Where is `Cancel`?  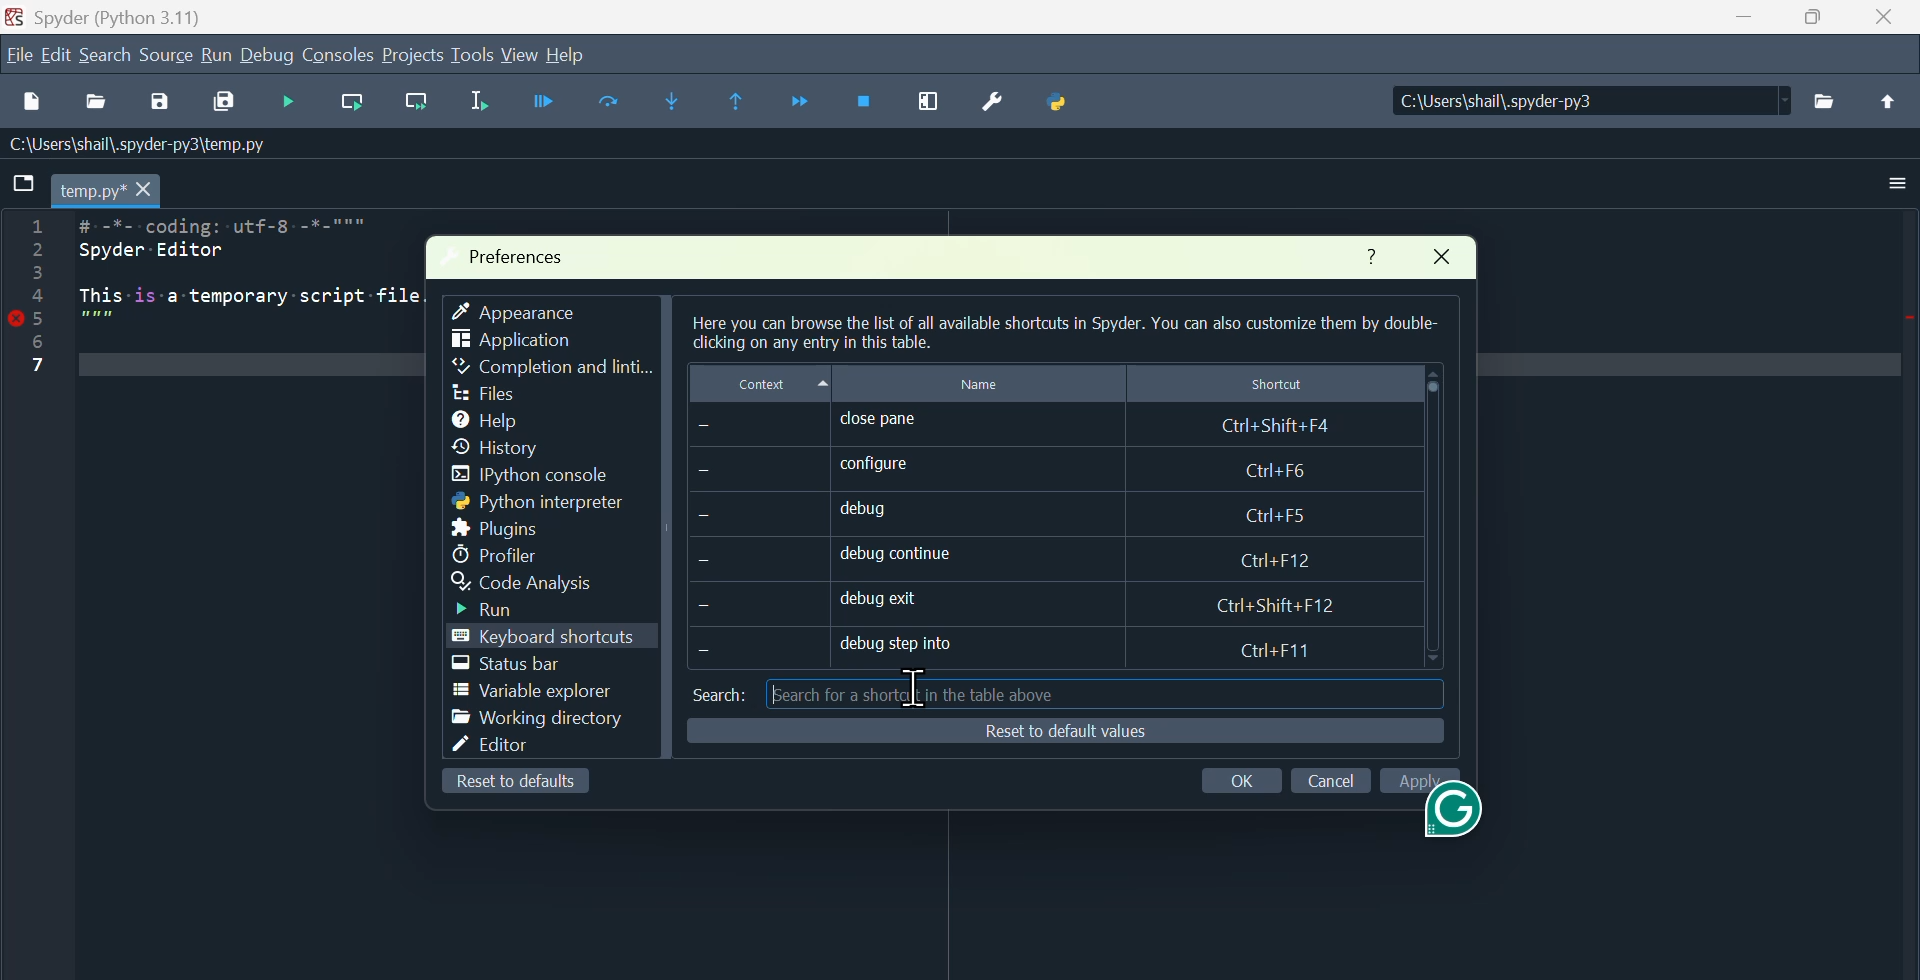 Cancel is located at coordinates (1330, 782).